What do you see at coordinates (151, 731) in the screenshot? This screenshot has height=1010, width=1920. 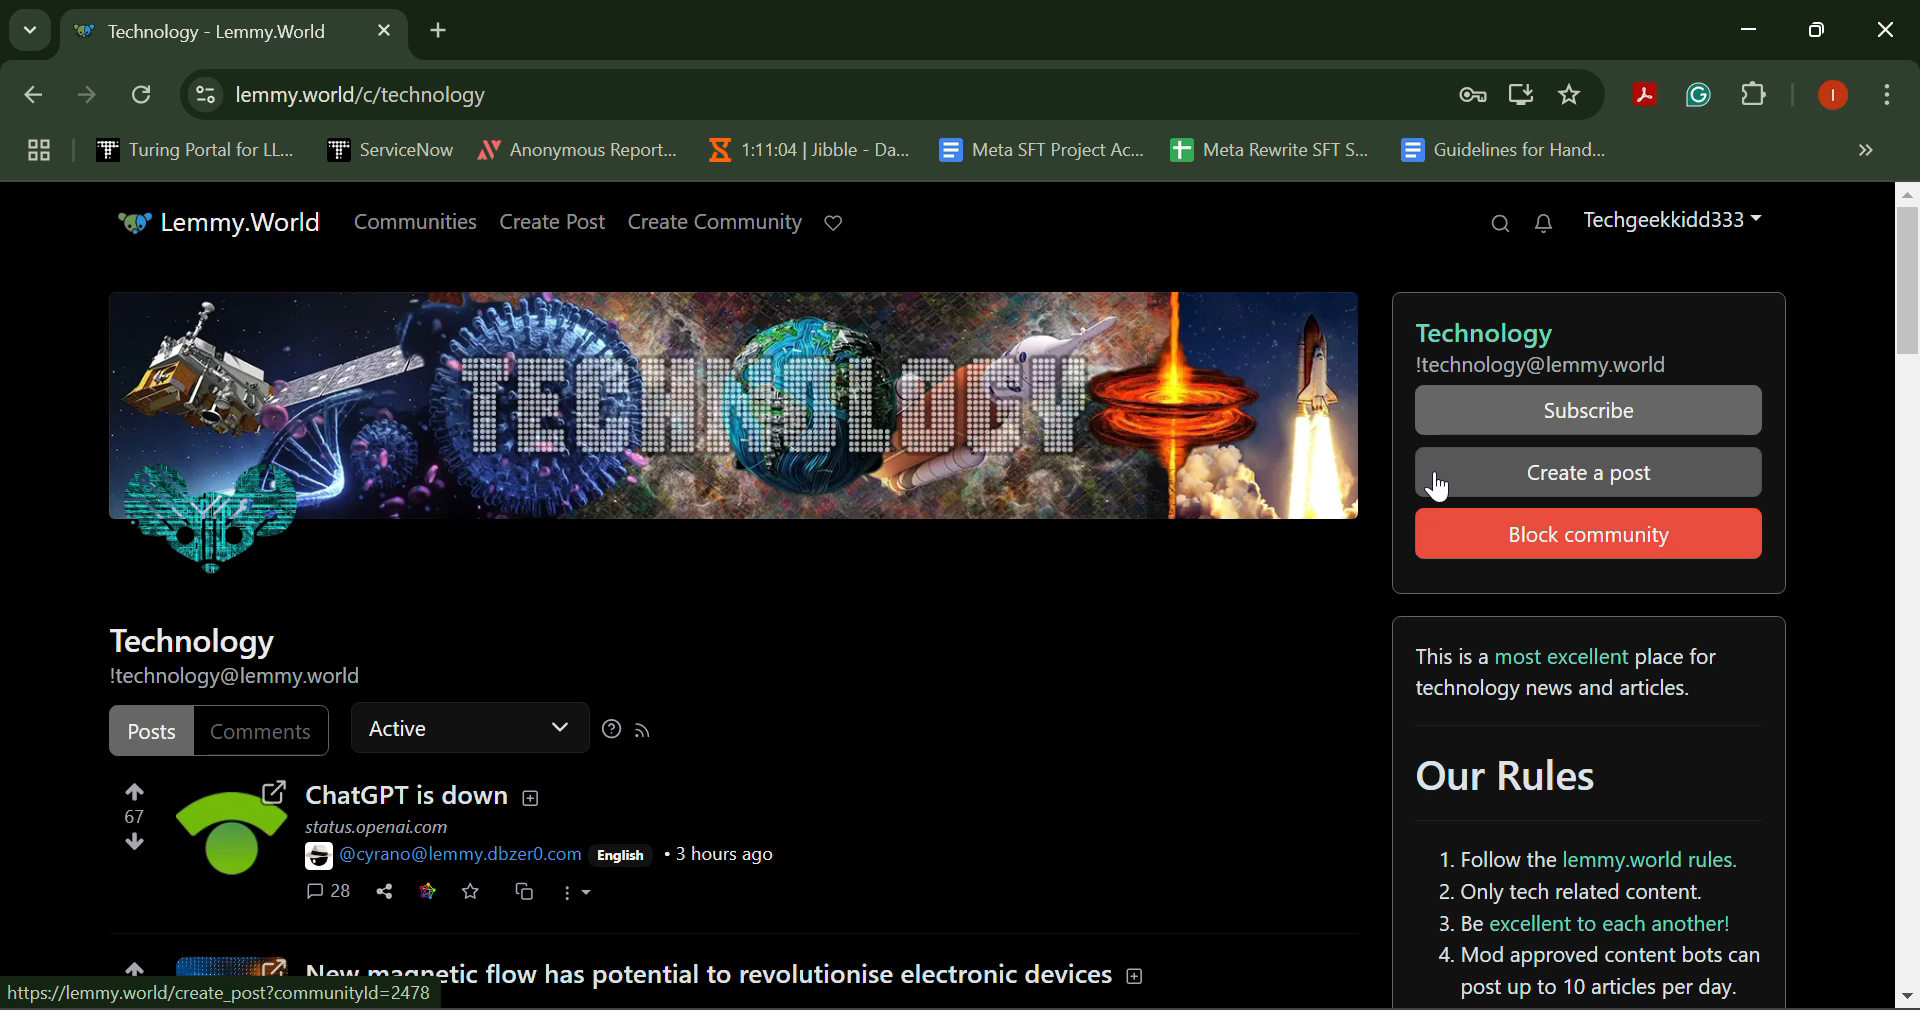 I see `Posts Filter Selected` at bounding box center [151, 731].